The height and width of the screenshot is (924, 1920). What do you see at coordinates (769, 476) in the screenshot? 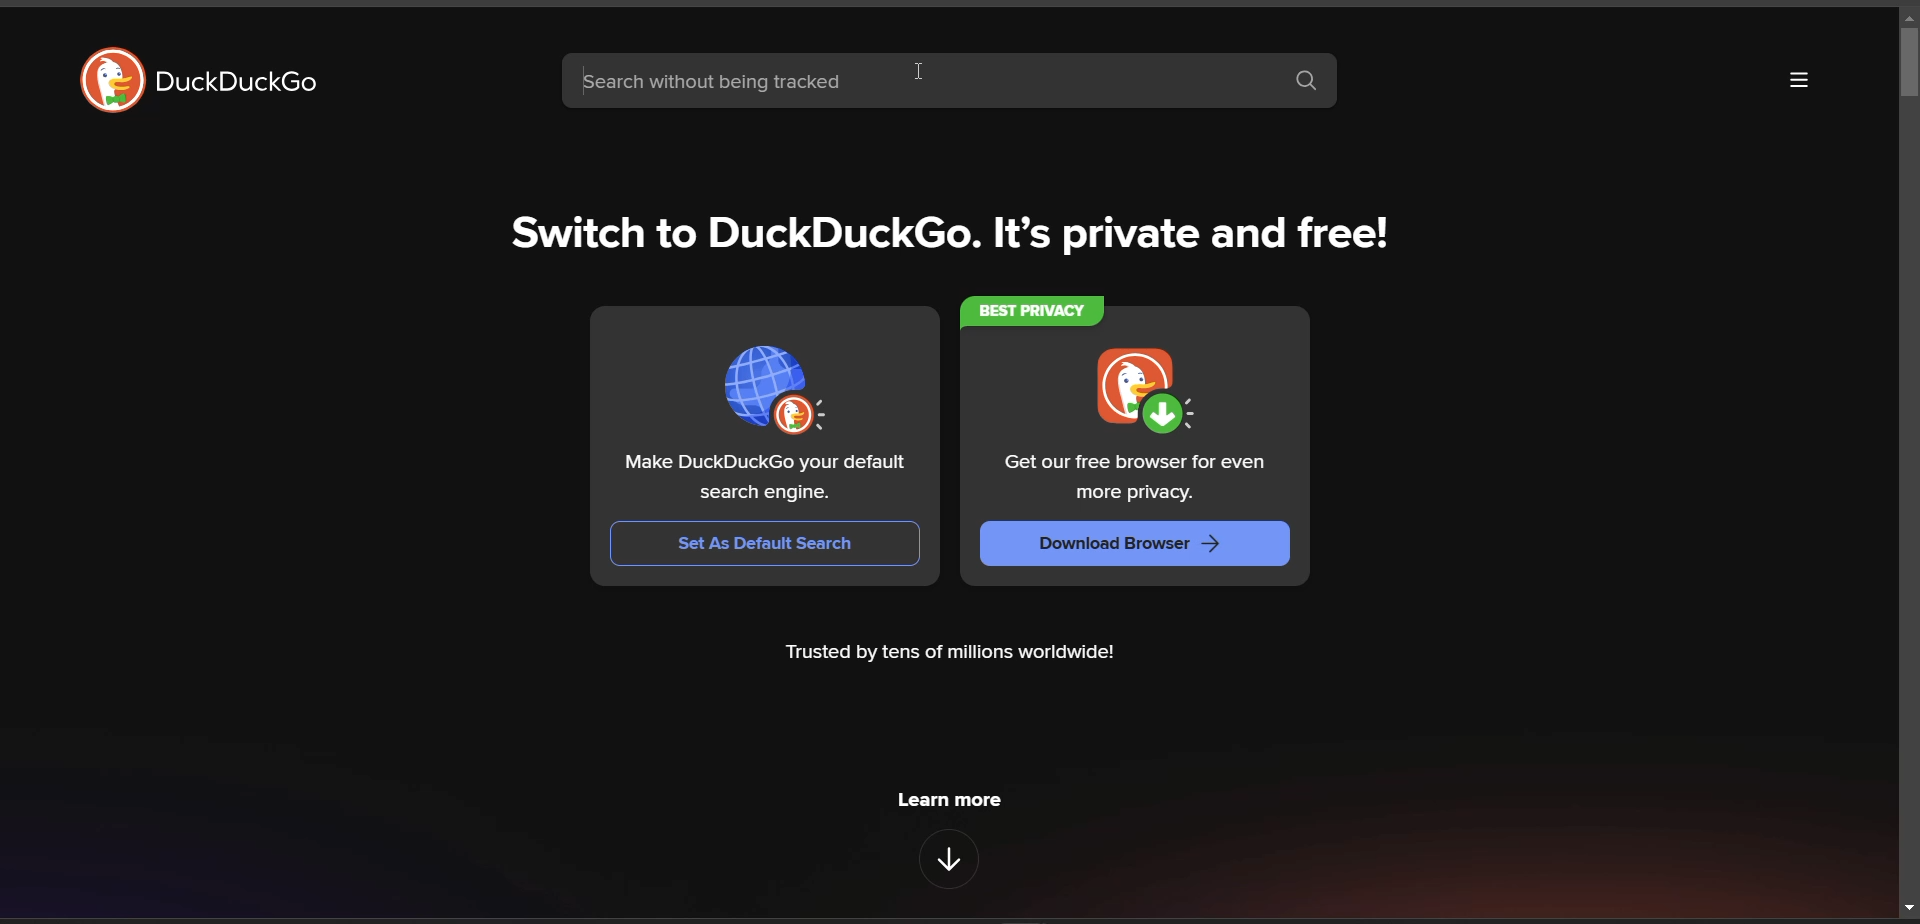
I see `Make DuckDuckGo your default search engine.` at bounding box center [769, 476].